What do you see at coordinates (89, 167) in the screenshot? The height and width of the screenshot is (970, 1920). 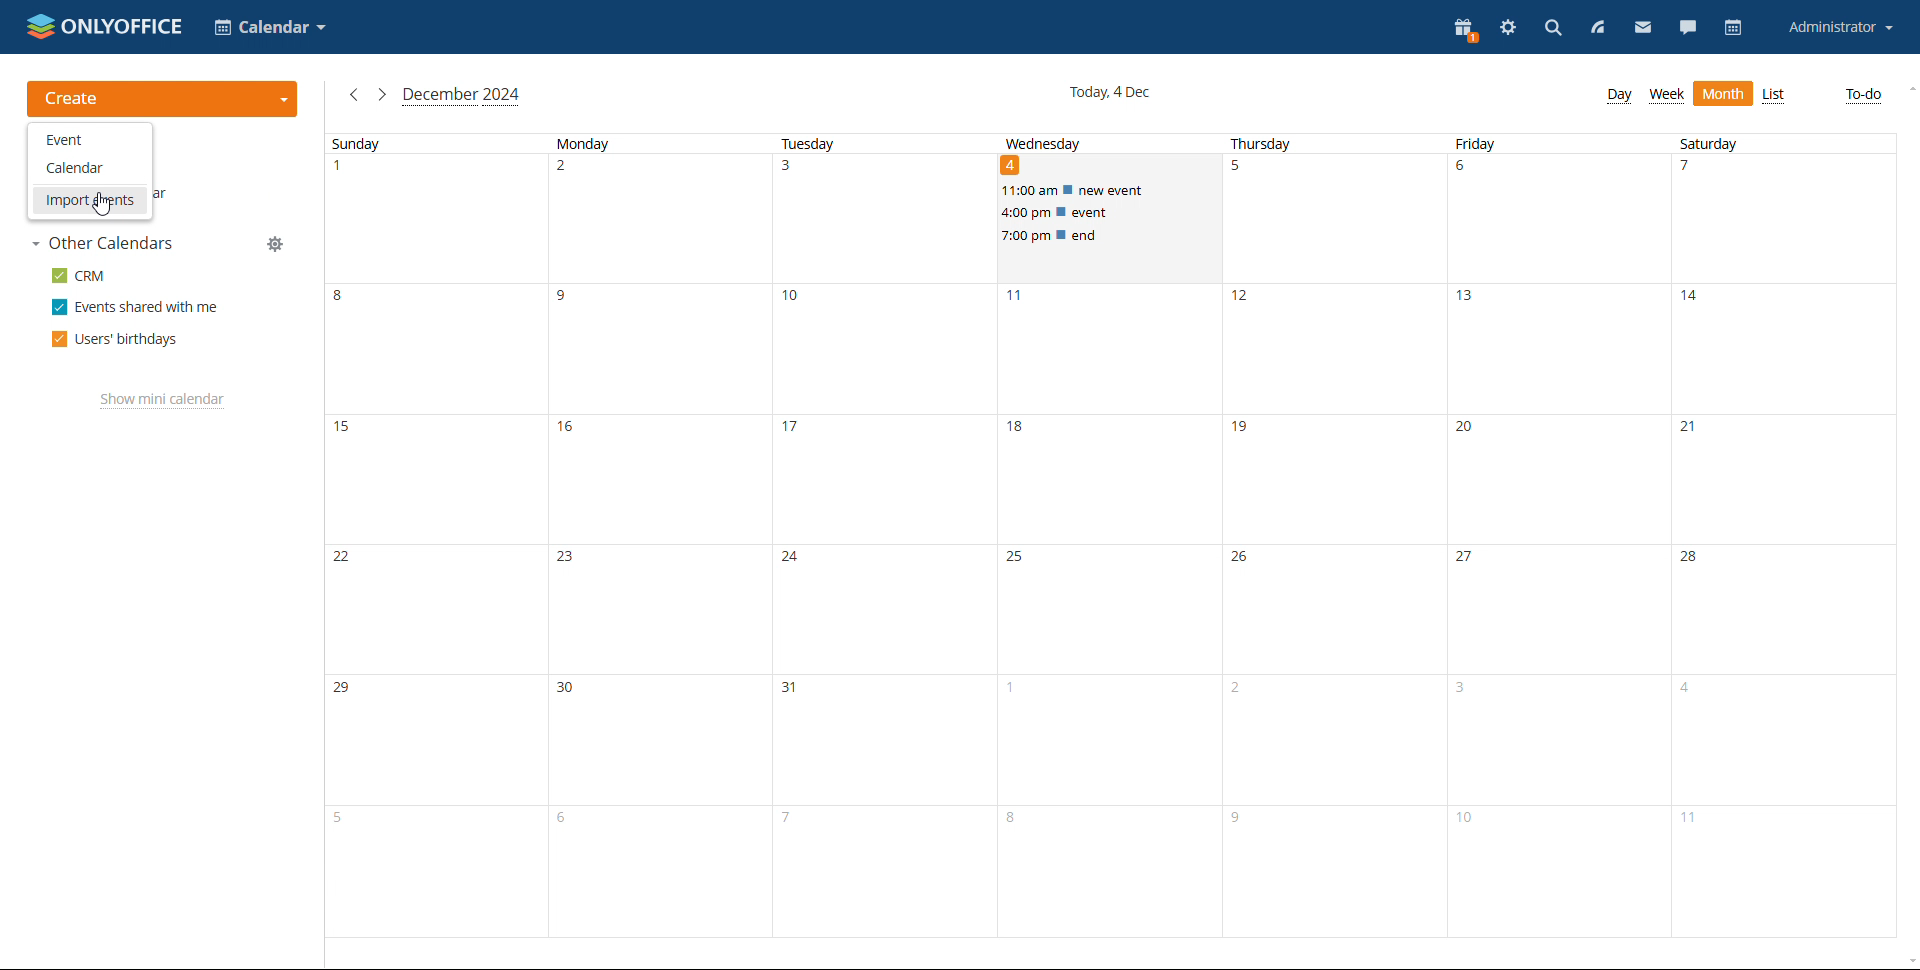 I see `calendar` at bounding box center [89, 167].